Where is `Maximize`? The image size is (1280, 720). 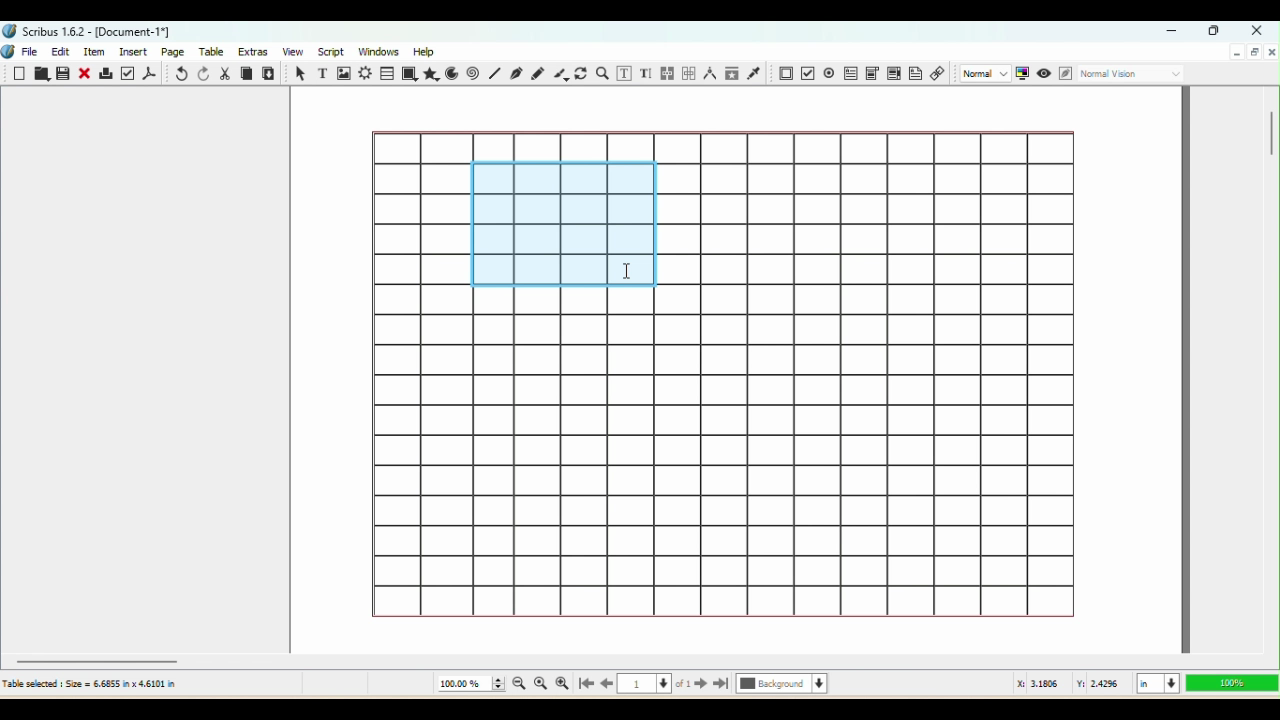
Maximize is located at coordinates (1216, 32).